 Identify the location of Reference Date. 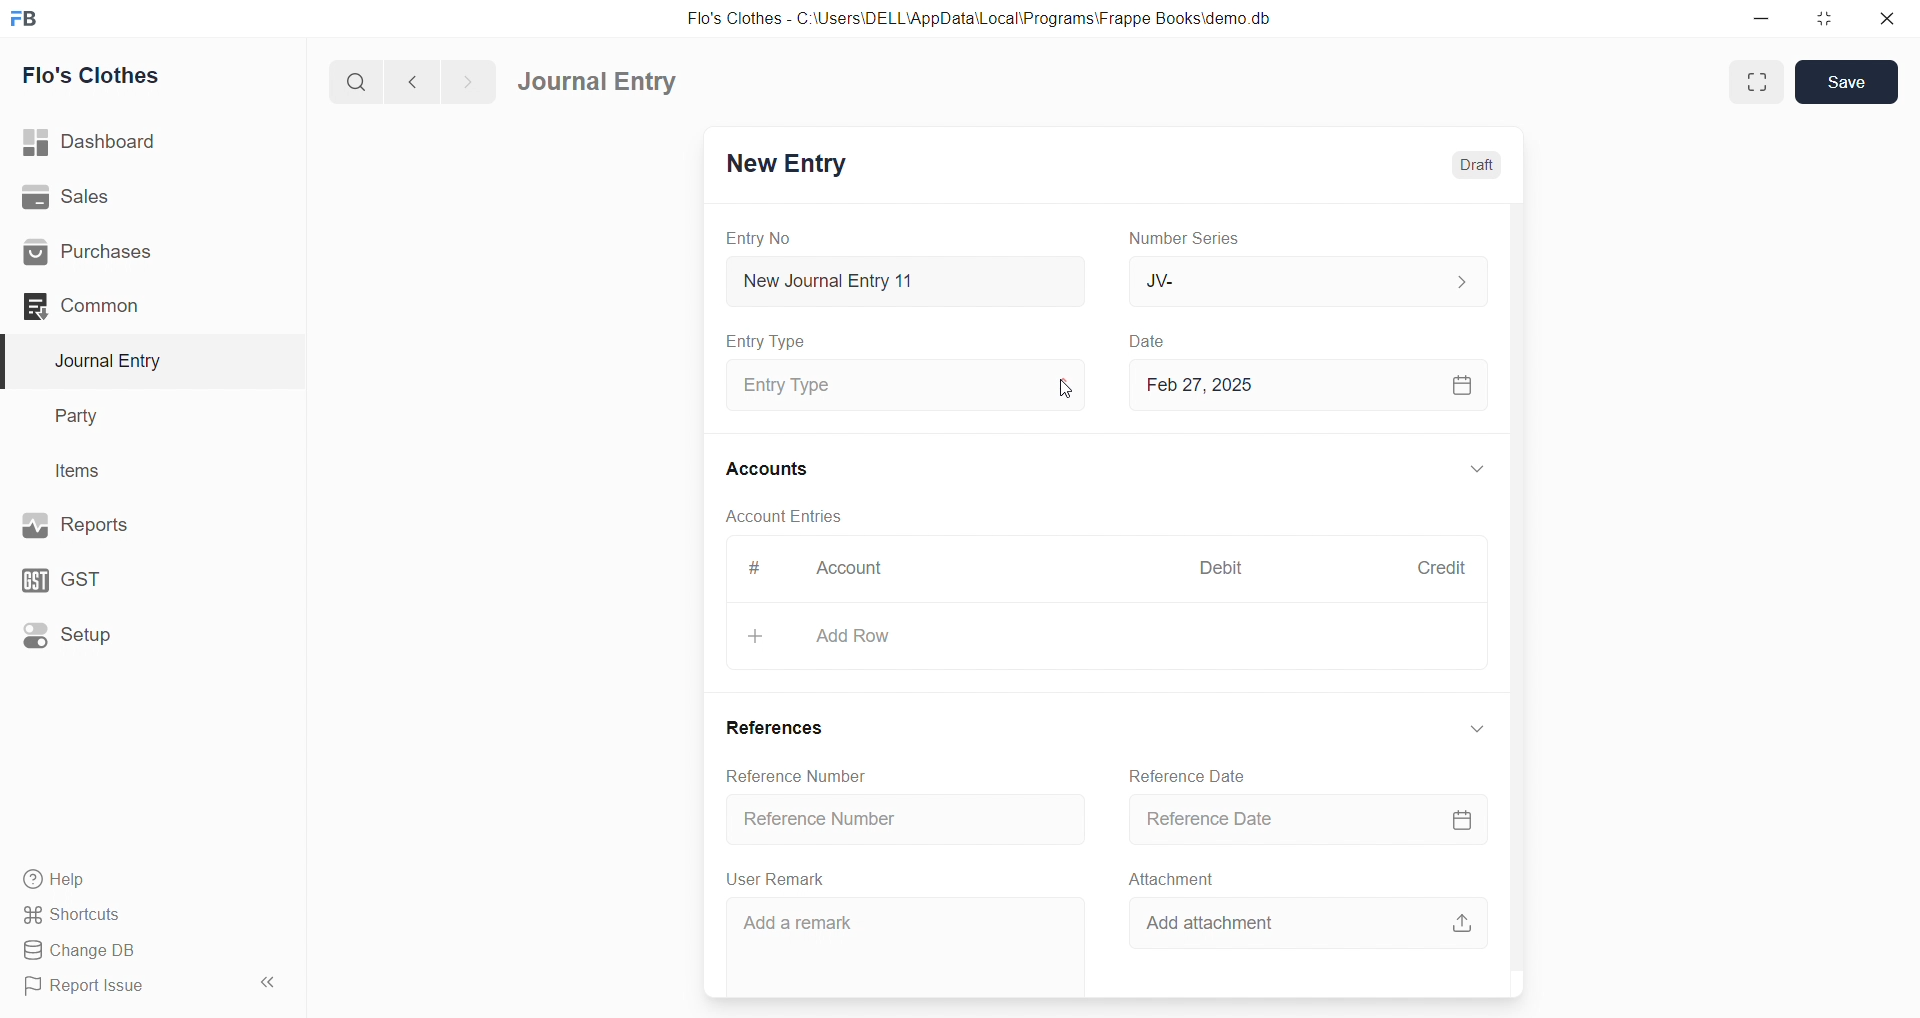
(1187, 777).